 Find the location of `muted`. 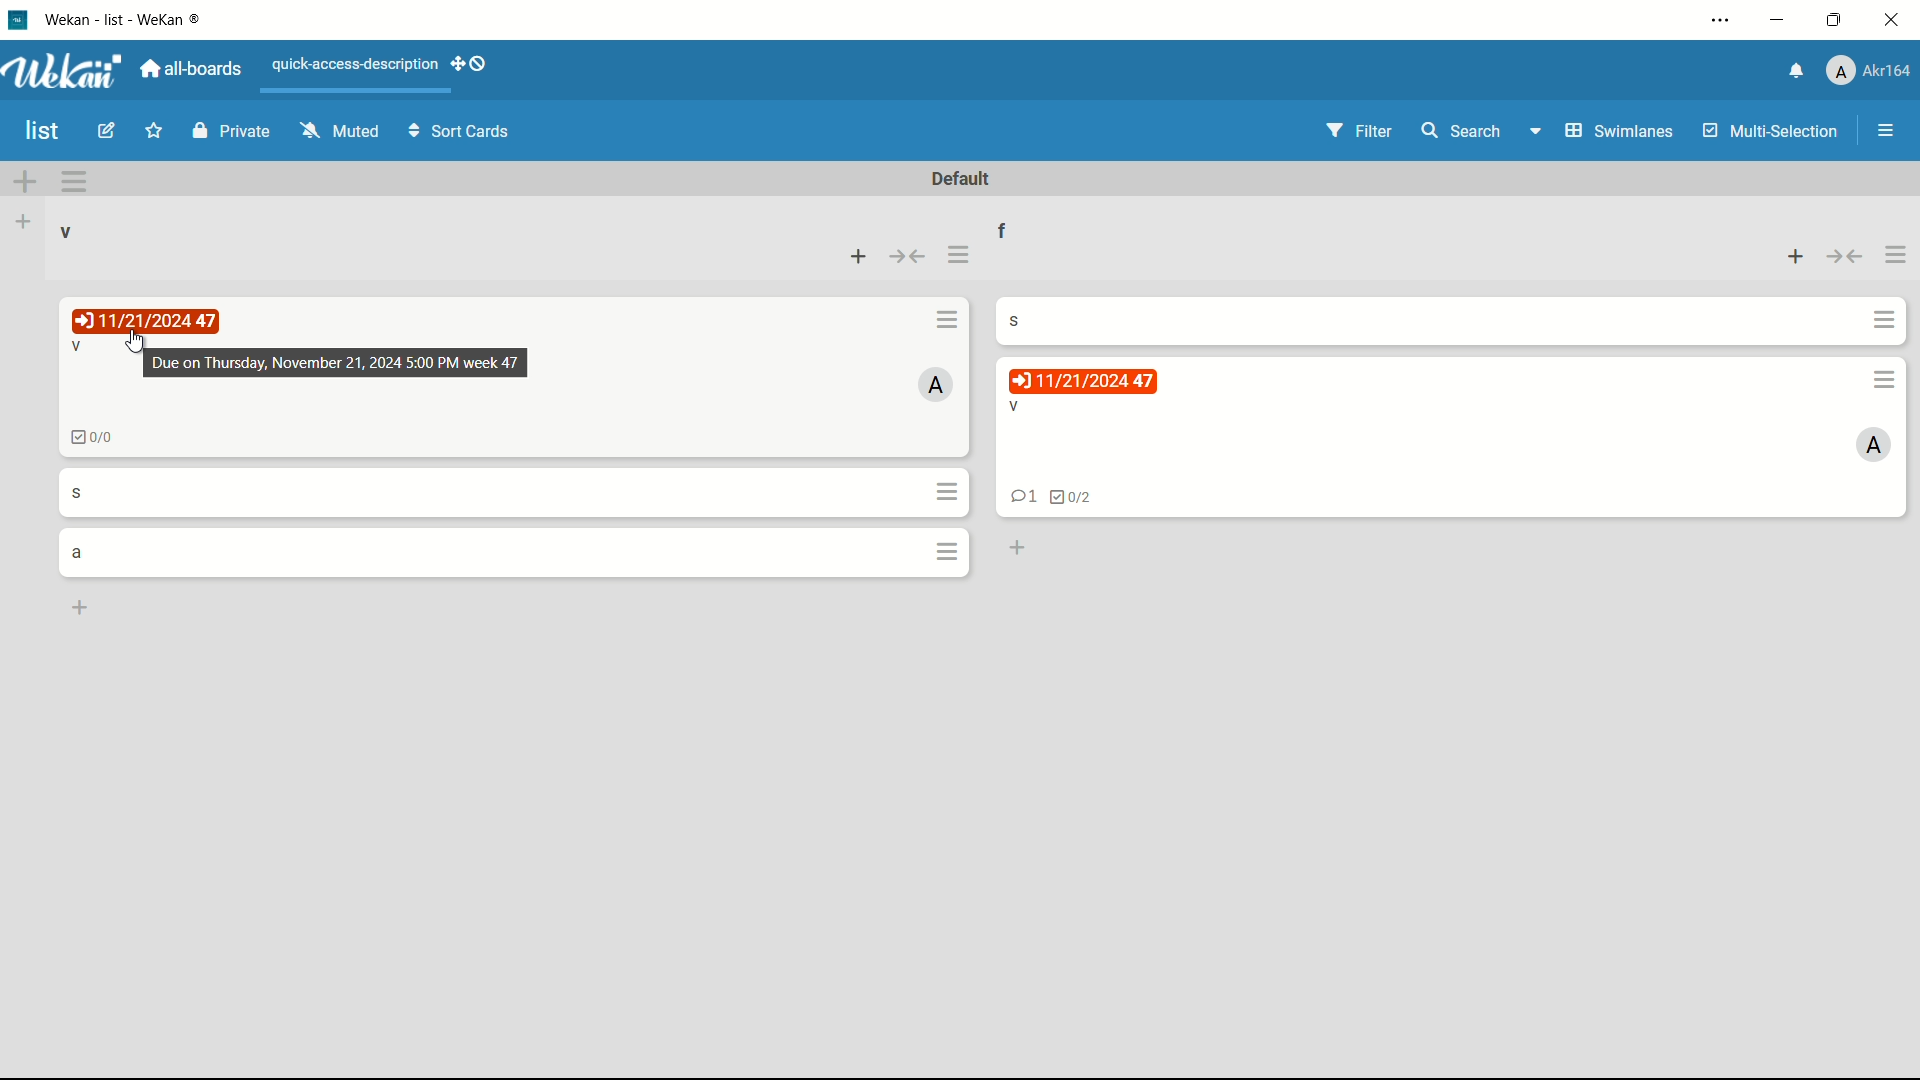

muted is located at coordinates (340, 132).